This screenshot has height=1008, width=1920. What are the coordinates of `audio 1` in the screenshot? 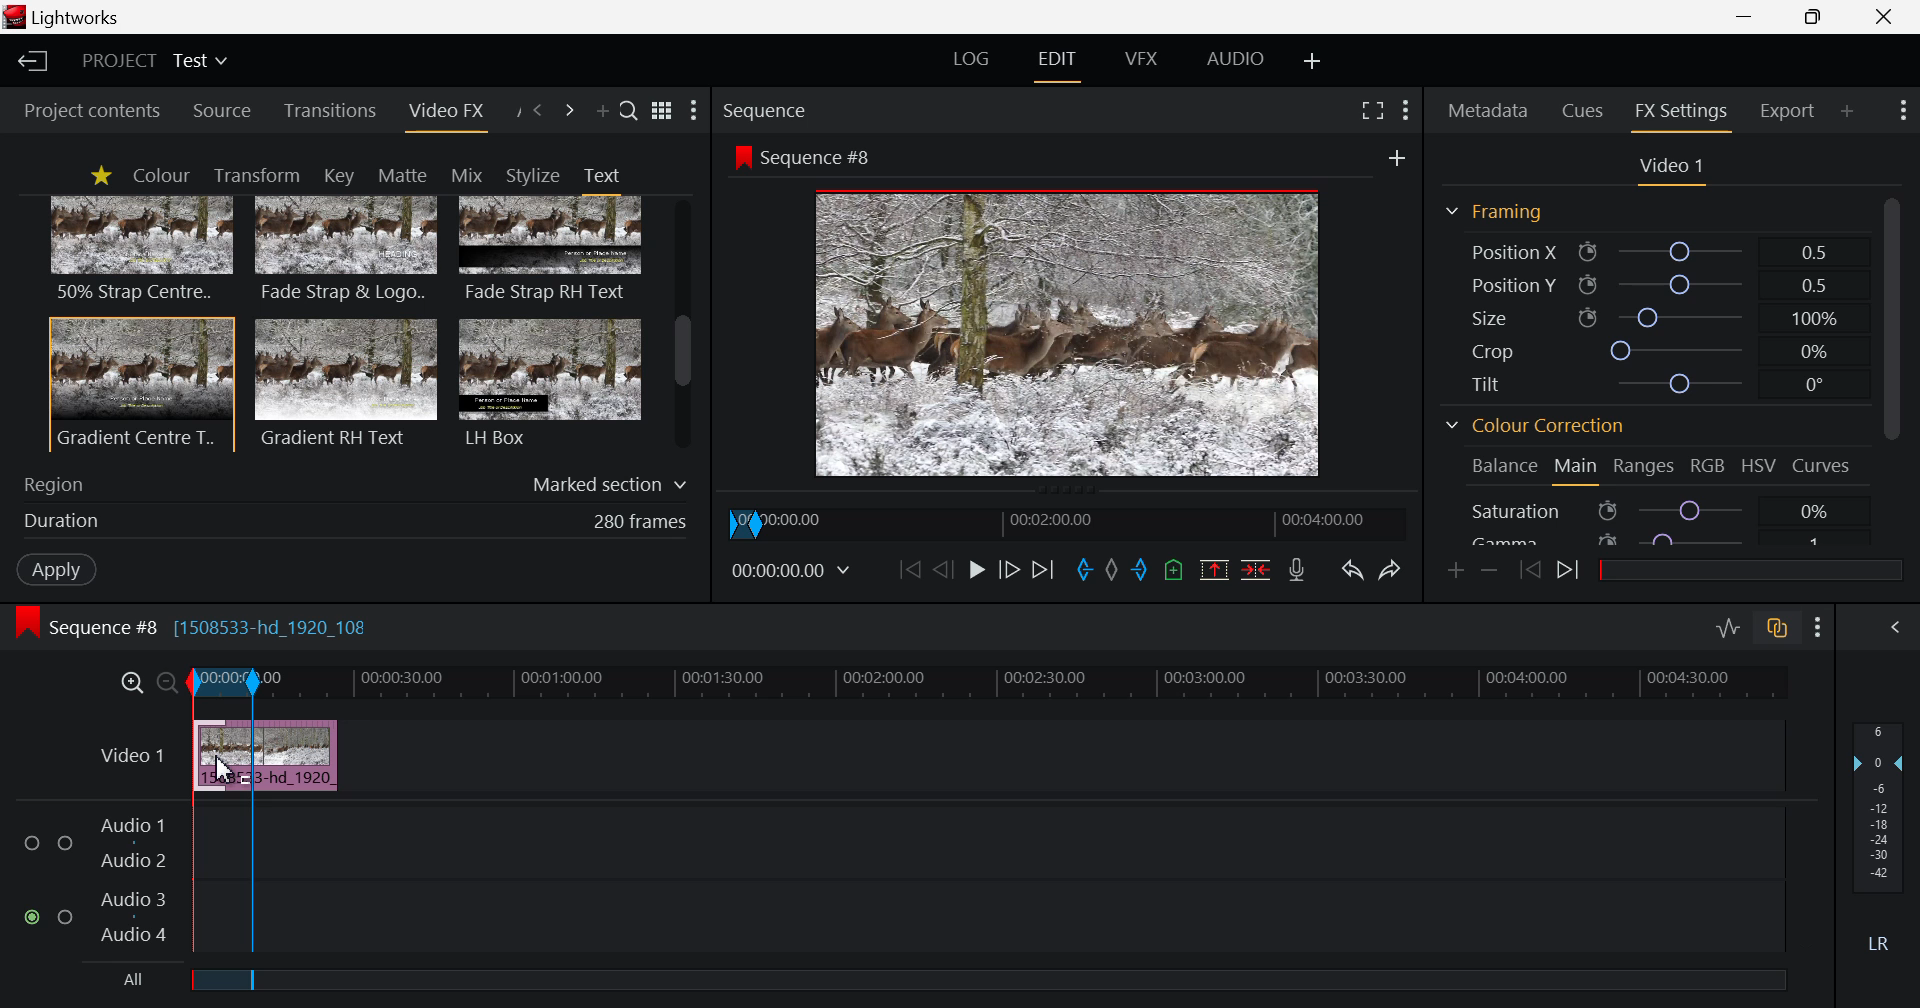 It's located at (132, 826).